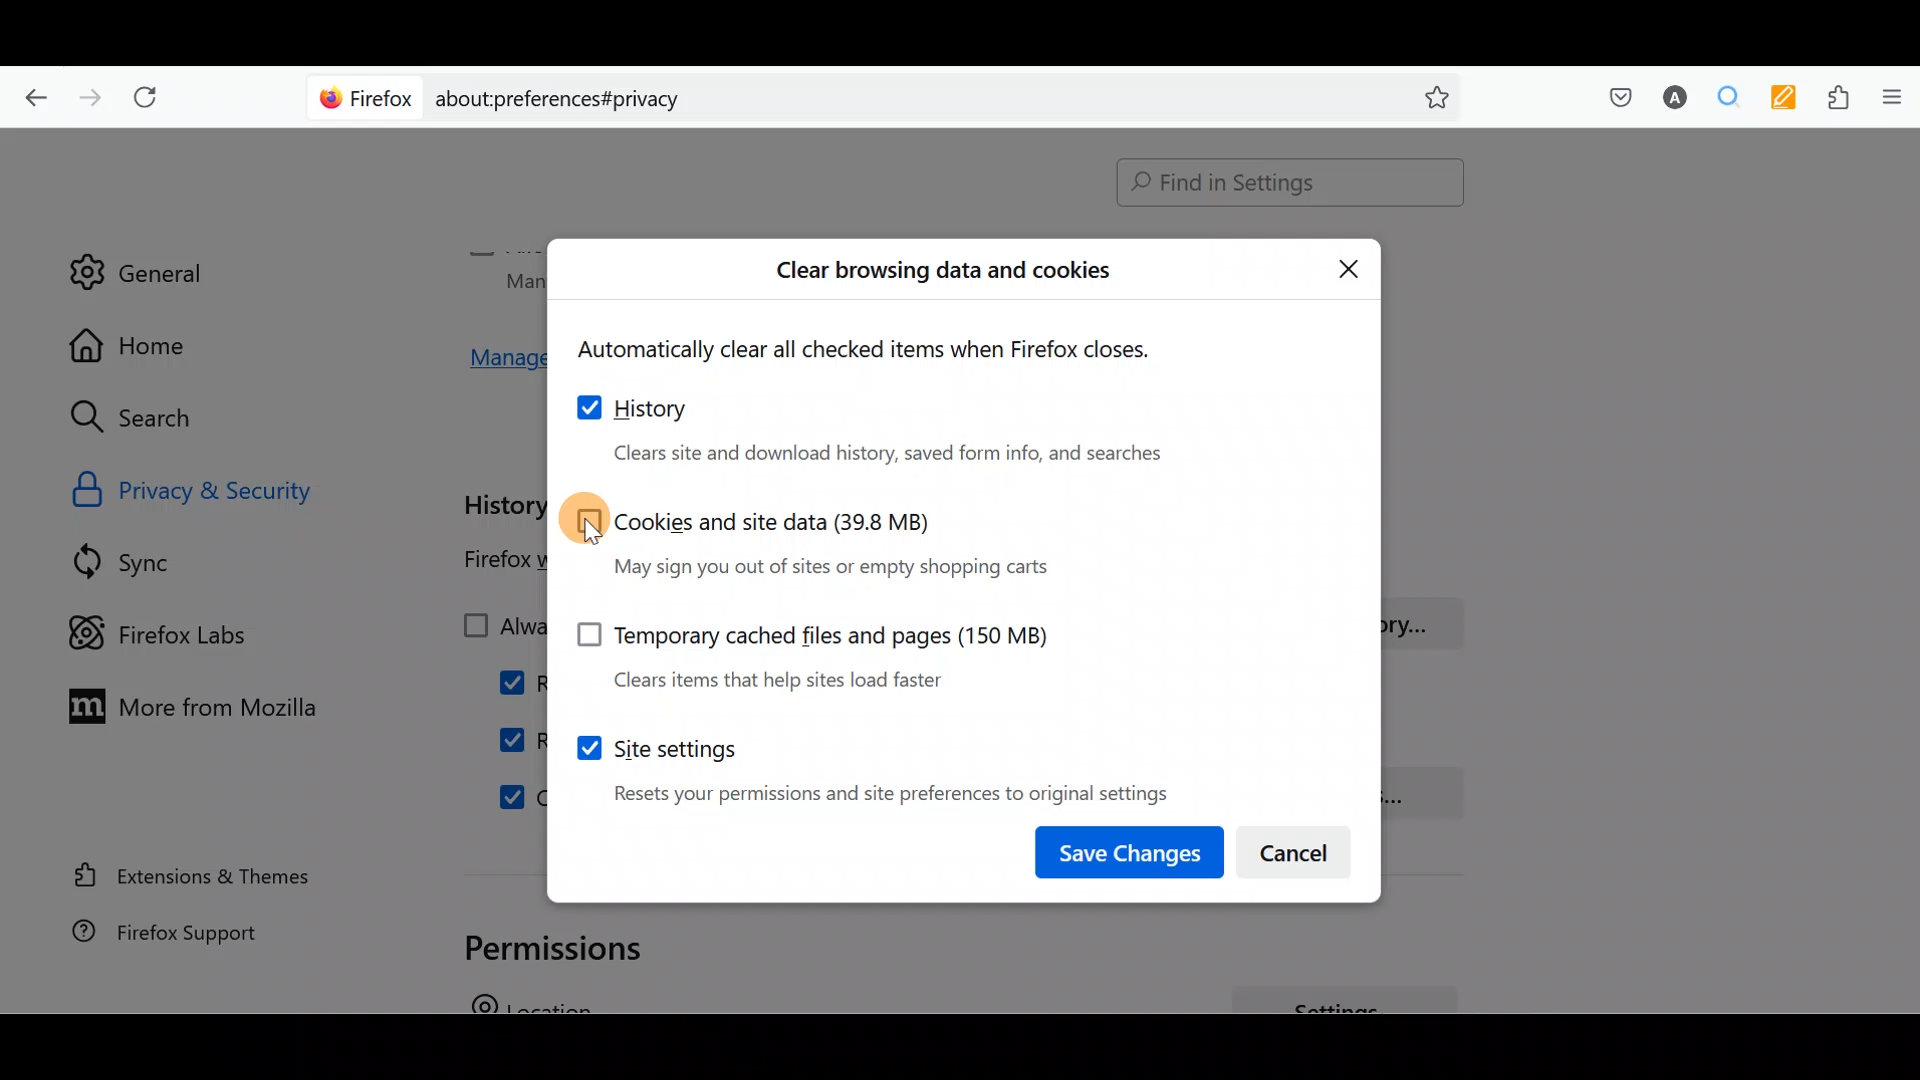  Describe the element at coordinates (1778, 100) in the screenshot. I see `Multi keywords highlighter` at that location.